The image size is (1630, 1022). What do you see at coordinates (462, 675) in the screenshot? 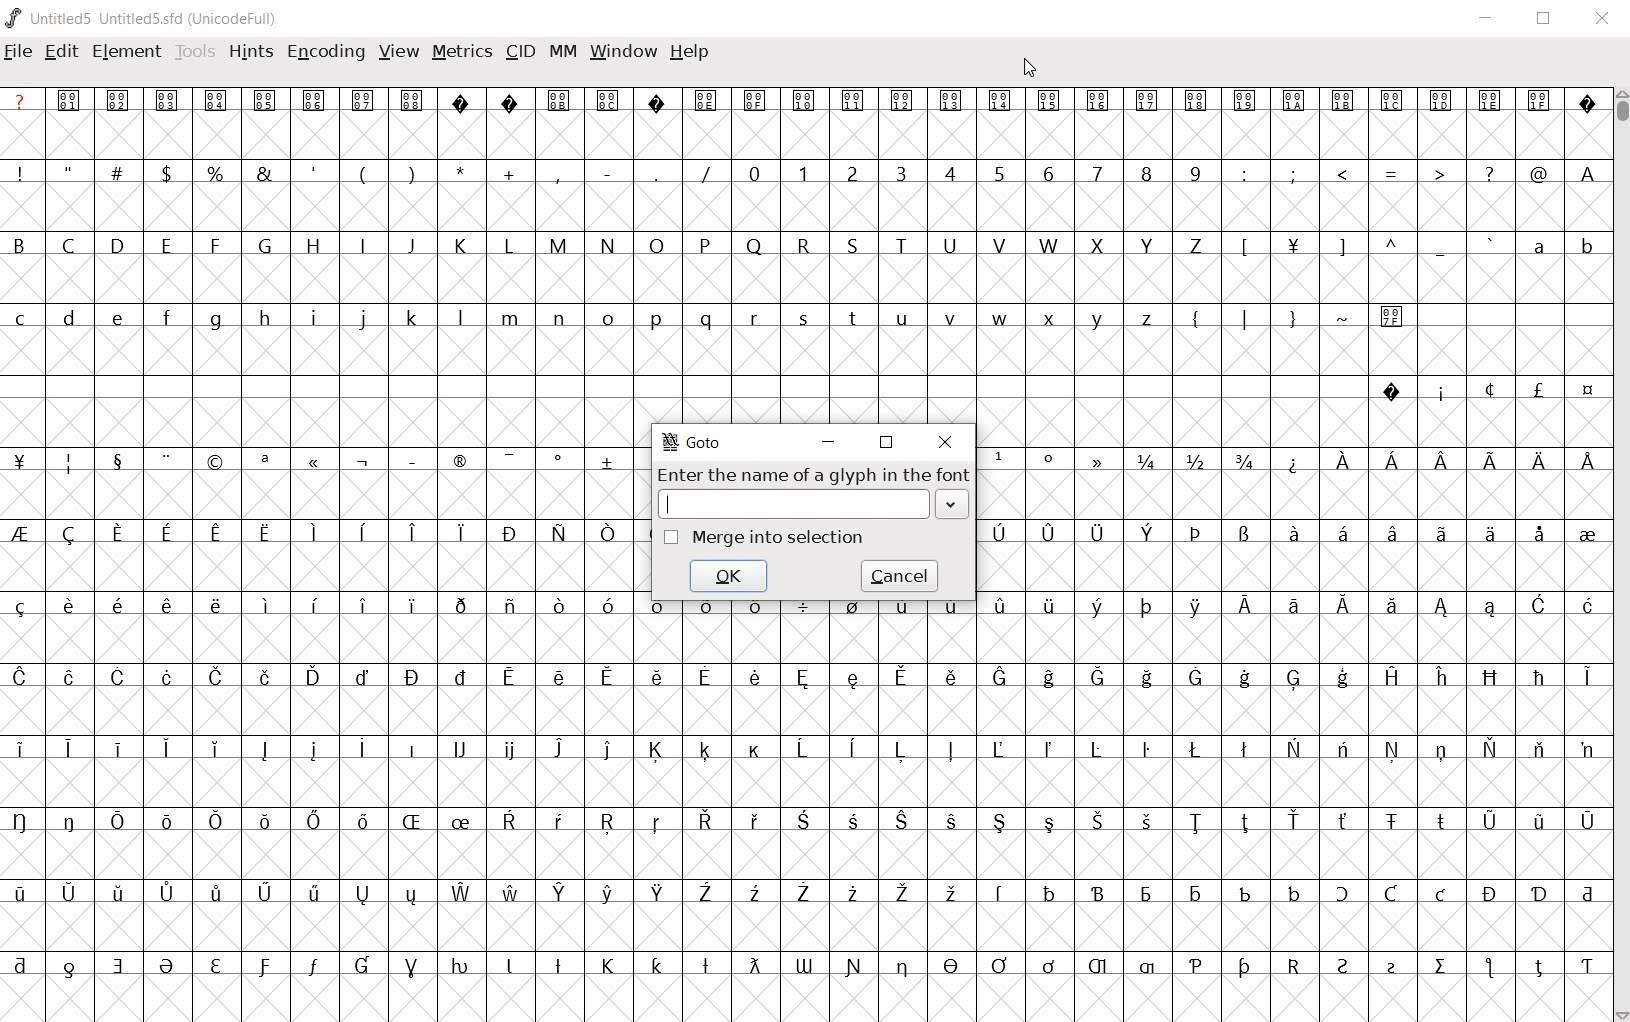
I see `Symbol` at bounding box center [462, 675].